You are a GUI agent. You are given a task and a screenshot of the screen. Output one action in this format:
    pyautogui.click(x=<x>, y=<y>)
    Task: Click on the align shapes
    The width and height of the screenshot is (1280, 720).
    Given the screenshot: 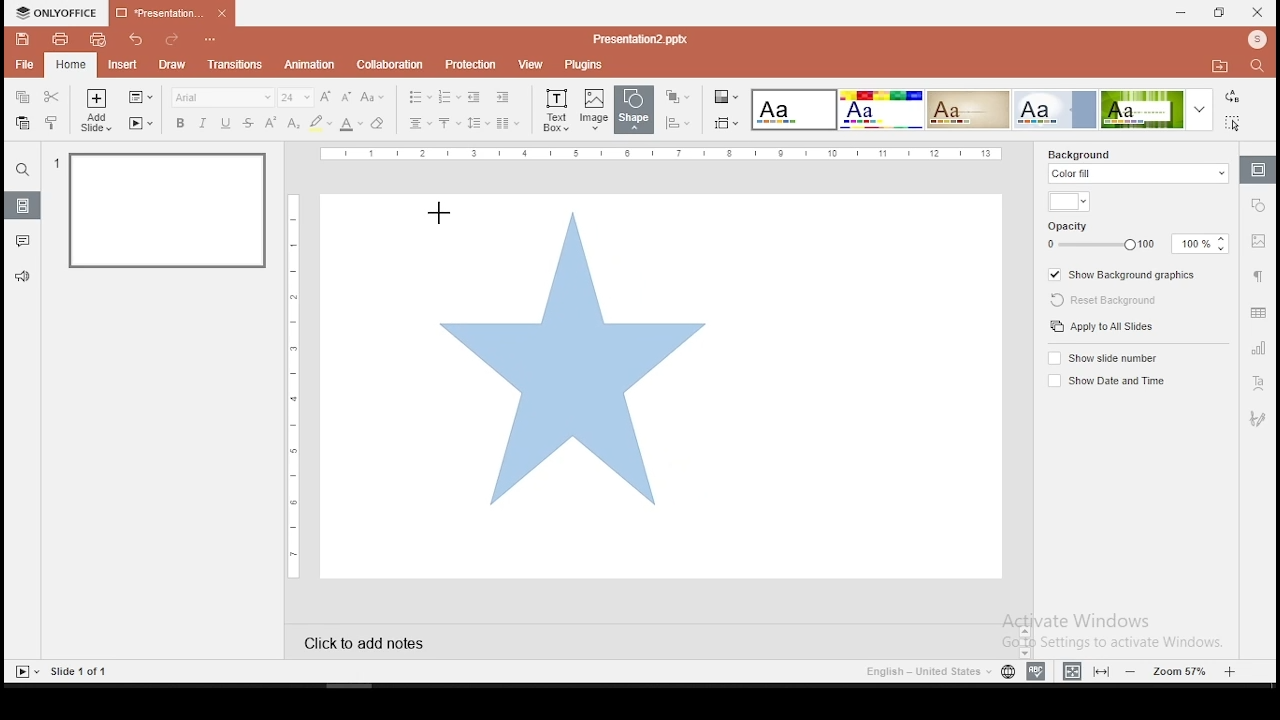 What is the action you would take?
    pyautogui.click(x=677, y=123)
    